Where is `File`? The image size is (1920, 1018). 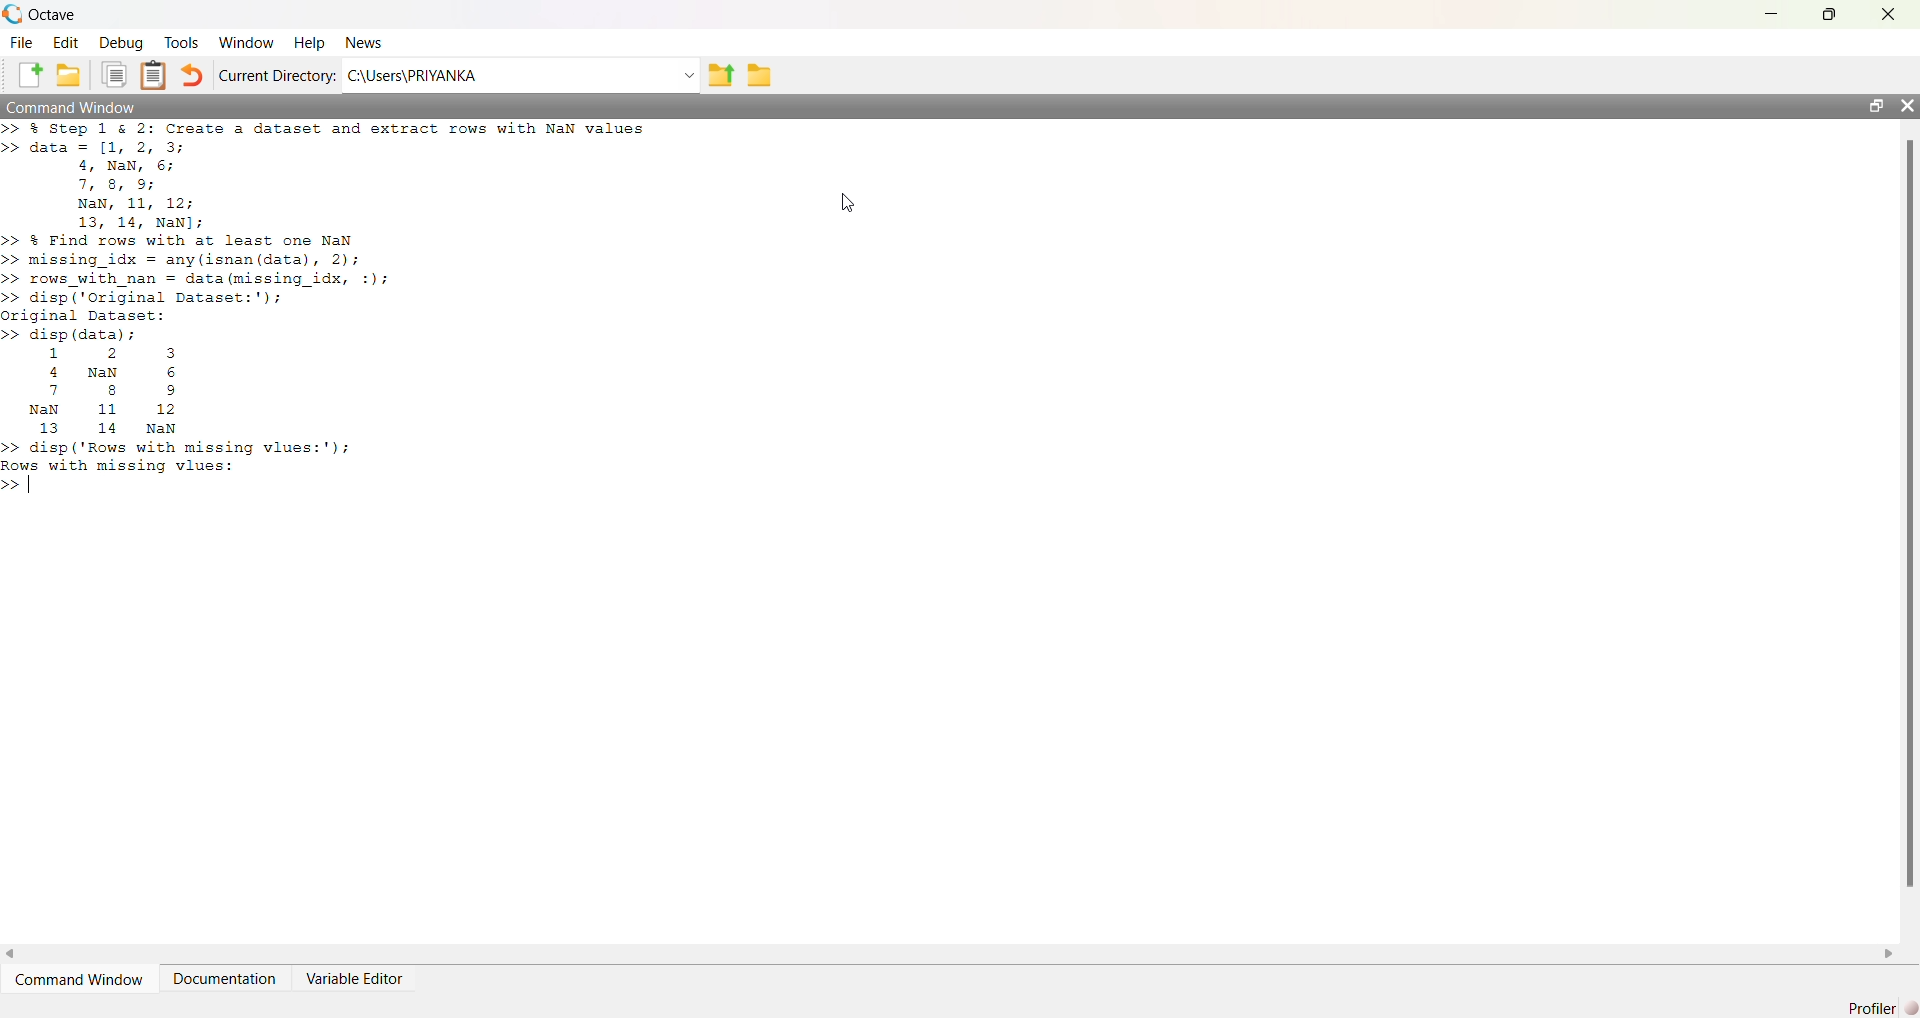
File is located at coordinates (21, 43).